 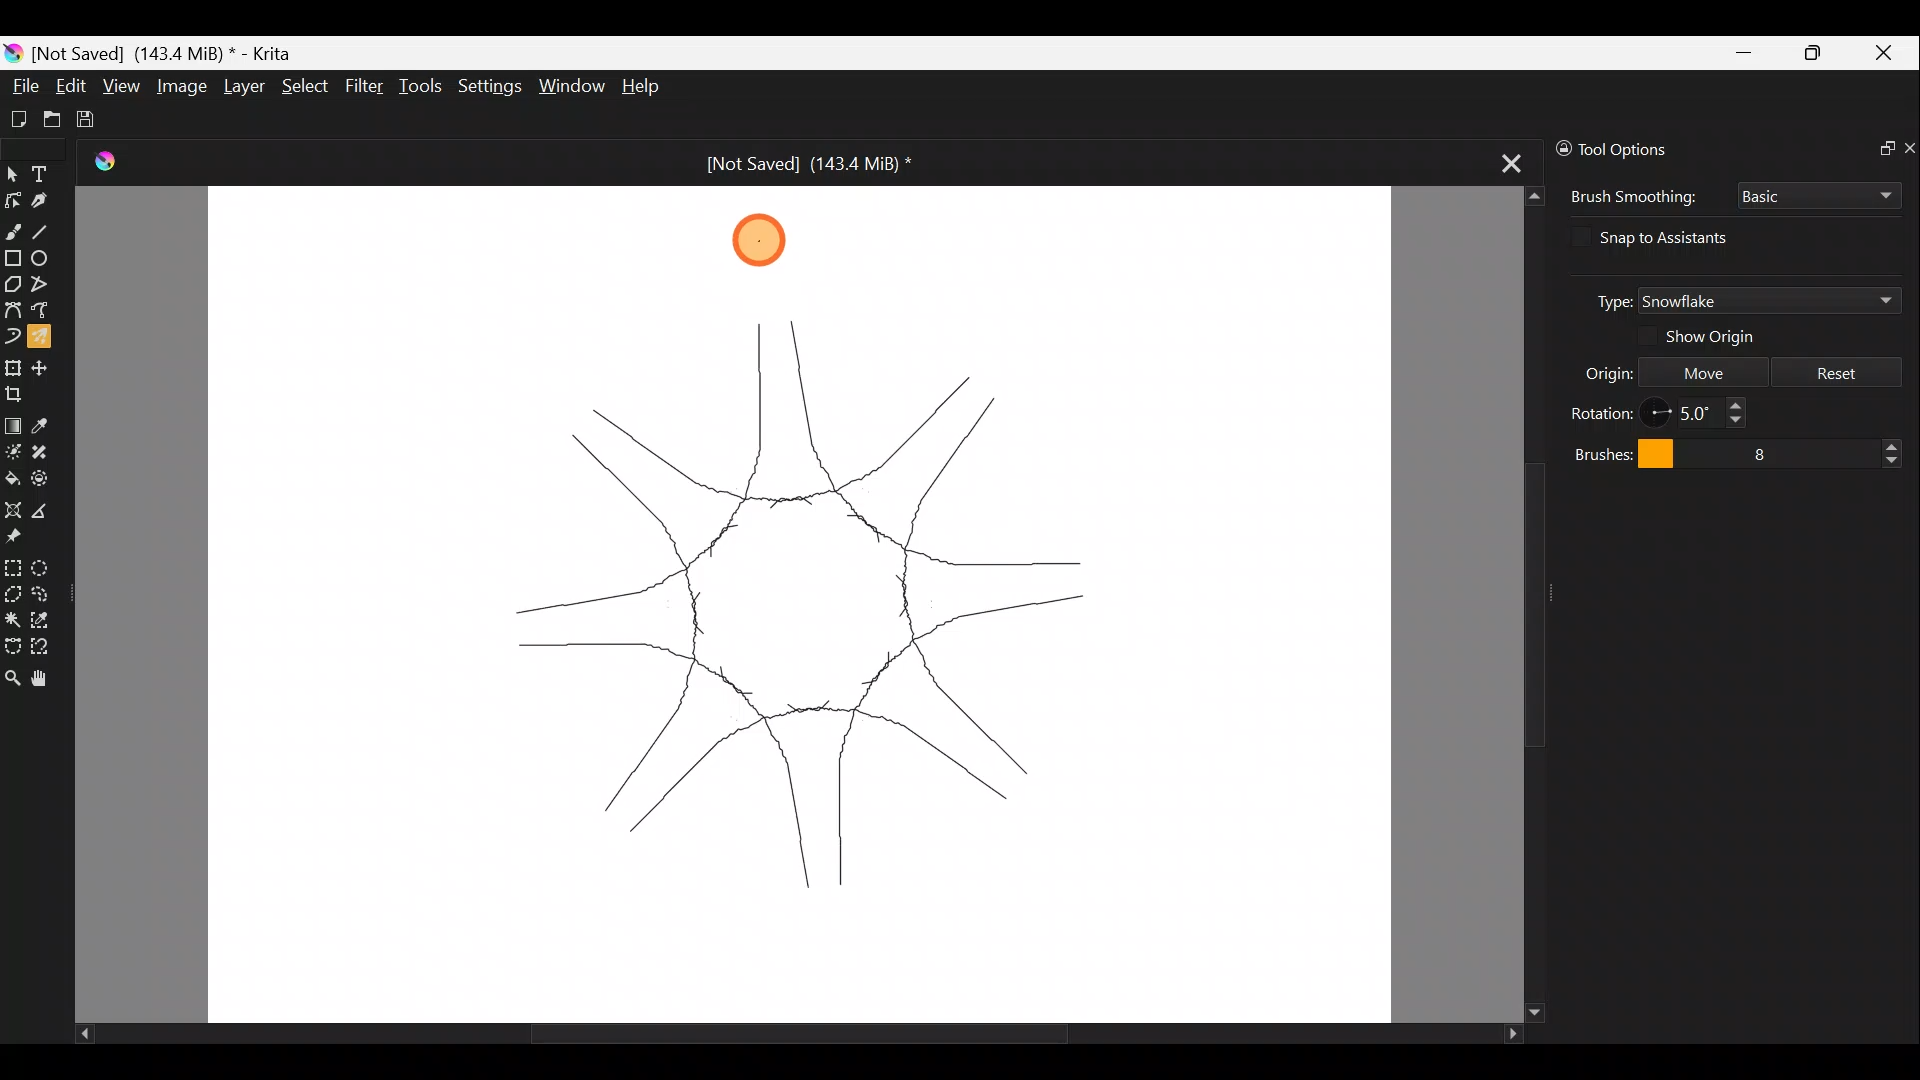 I want to click on Reference images tool, so click(x=28, y=535).